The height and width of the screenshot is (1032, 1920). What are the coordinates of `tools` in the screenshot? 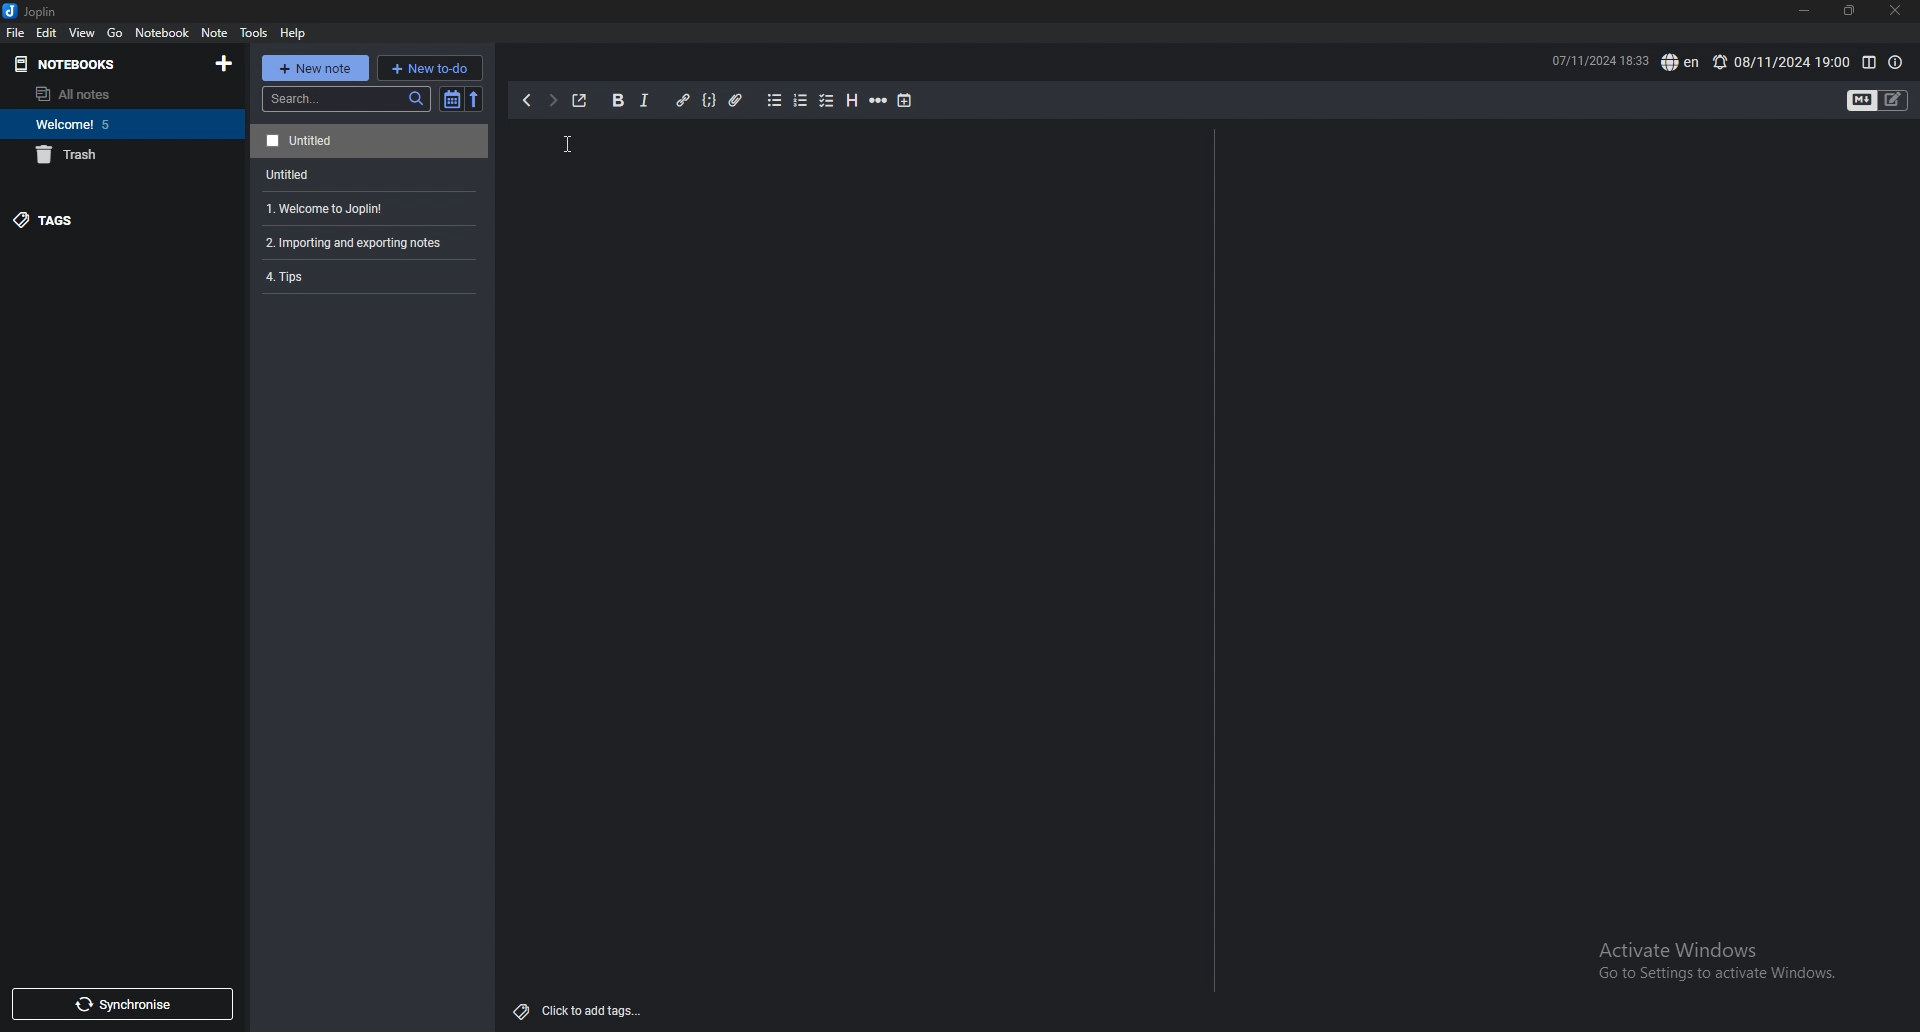 It's located at (253, 33).